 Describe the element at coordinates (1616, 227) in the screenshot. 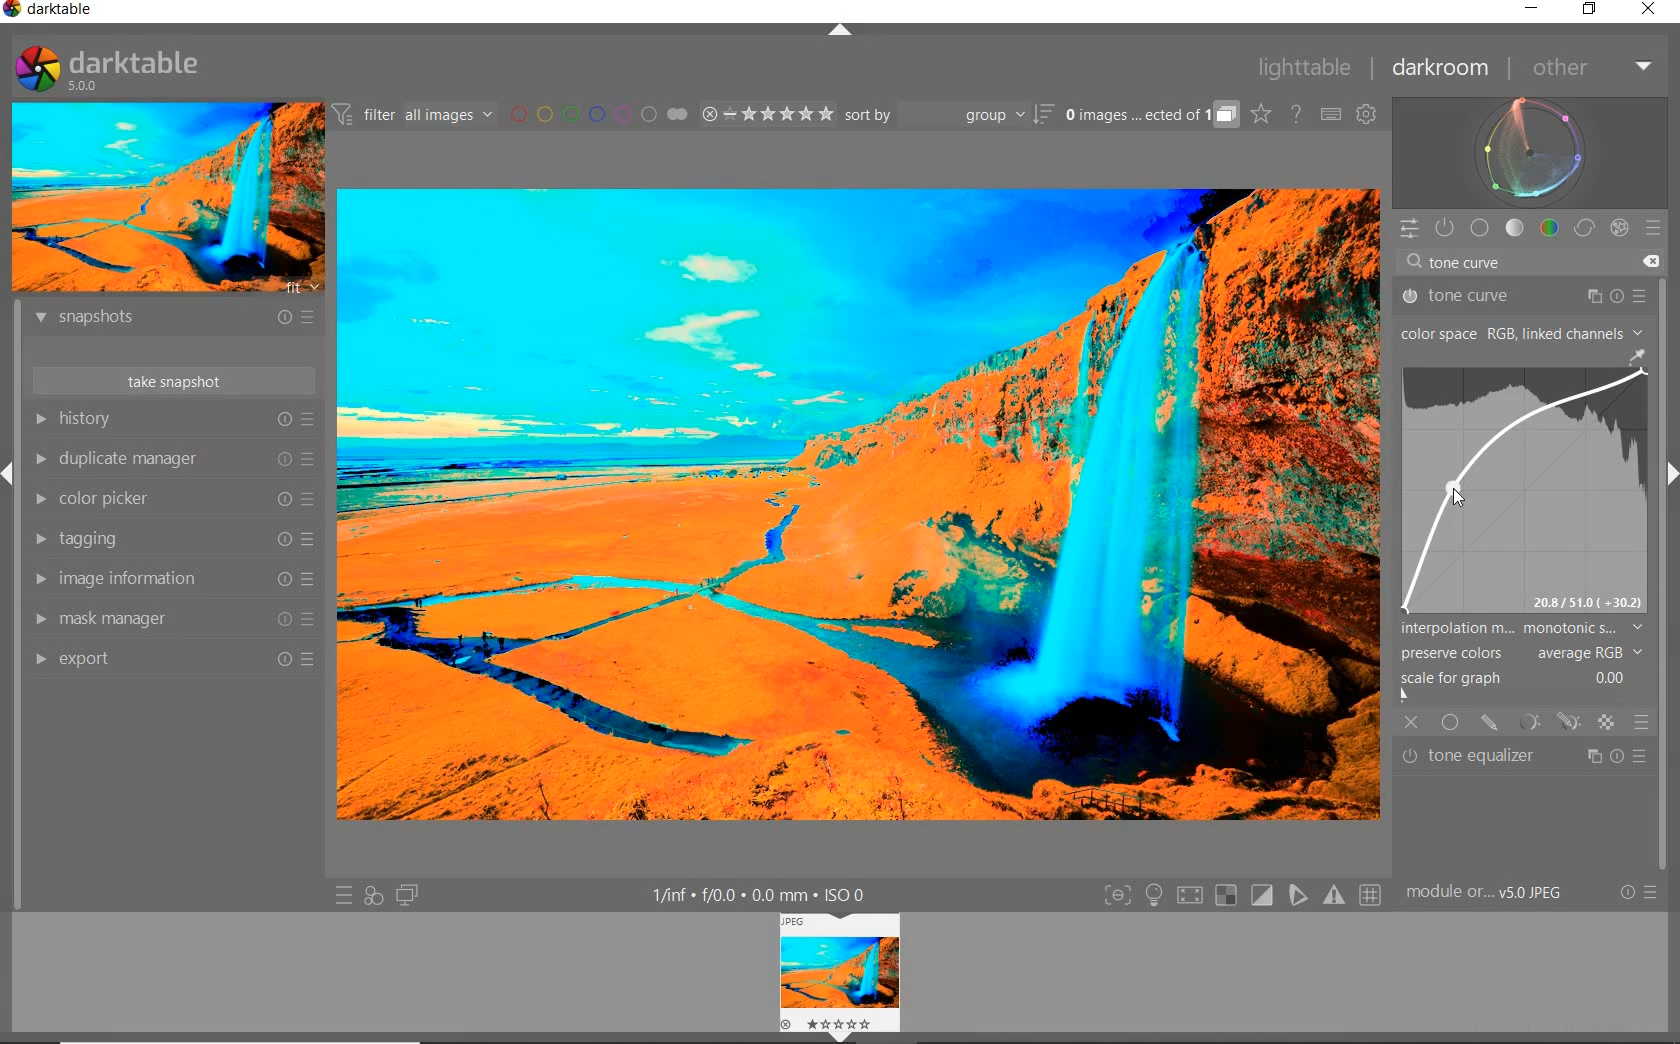

I see `effect` at that location.